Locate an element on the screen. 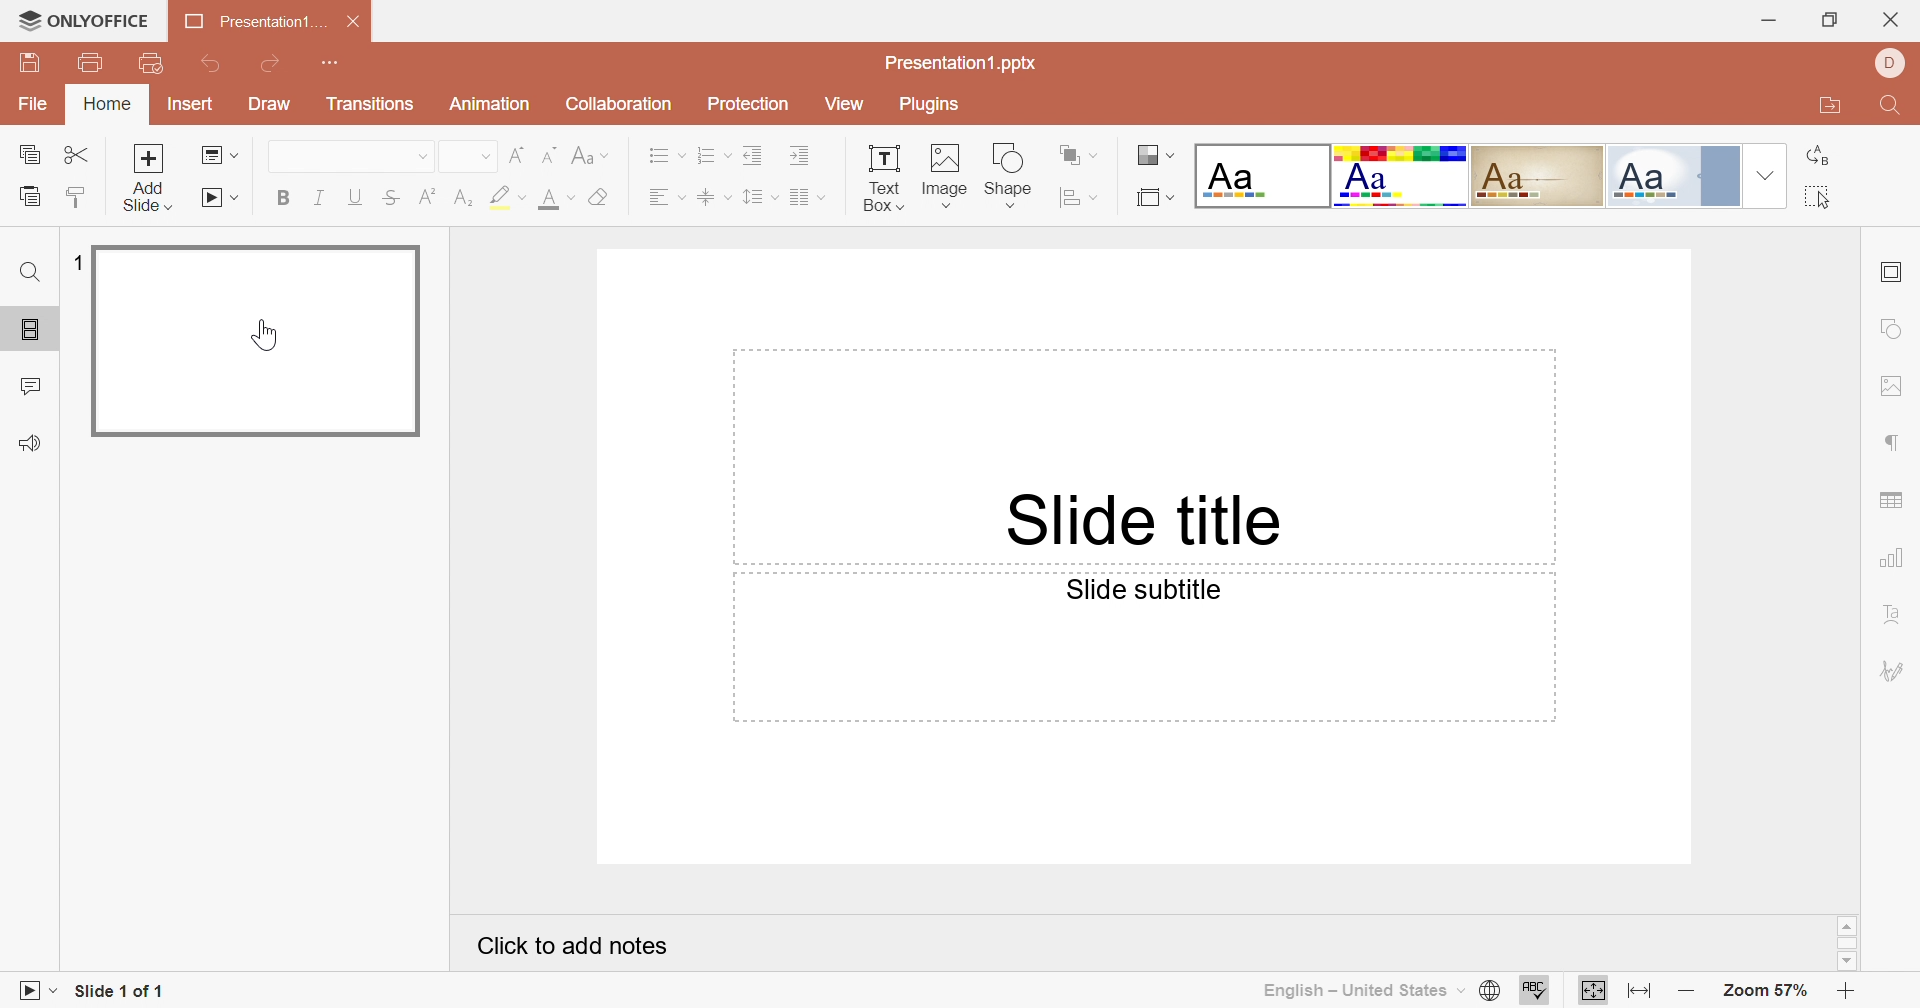 The height and width of the screenshot is (1008, 1920). Protection is located at coordinates (749, 105).